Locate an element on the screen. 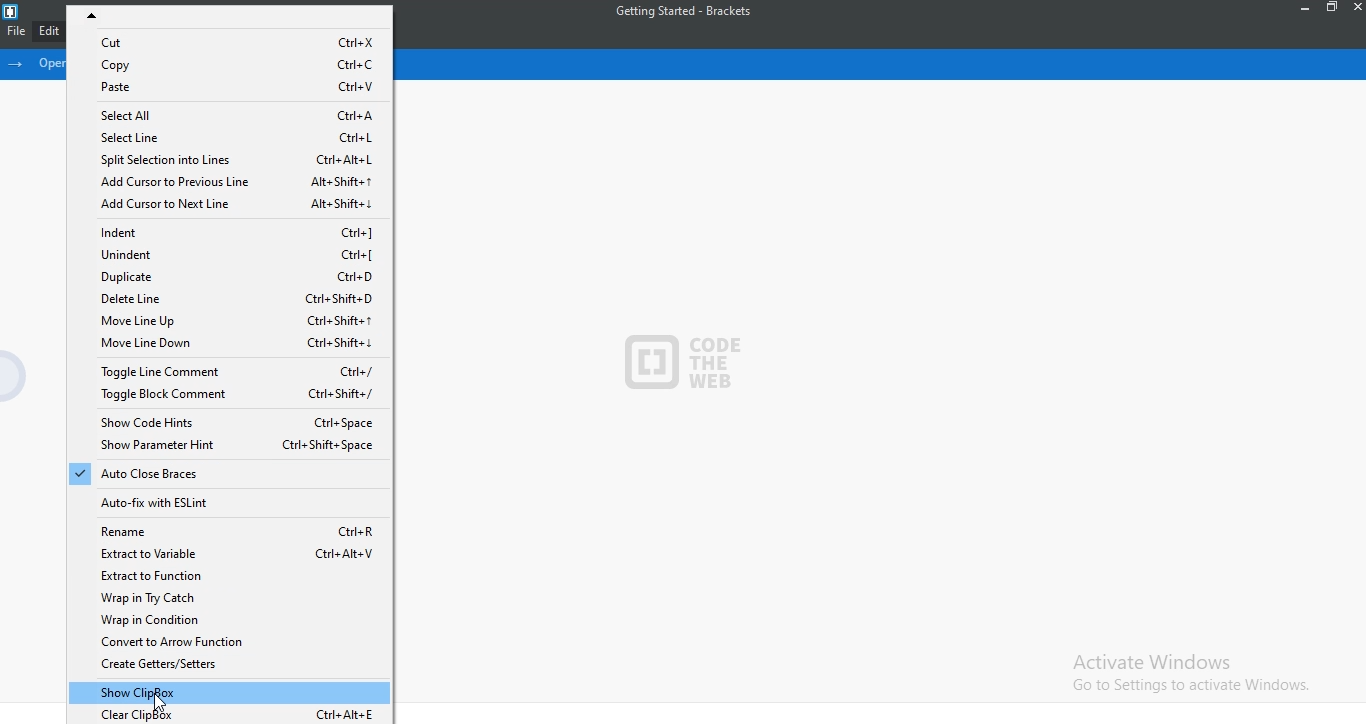 Image resolution: width=1366 pixels, height=724 pixels. Paste is located at coordinates (229, 87).